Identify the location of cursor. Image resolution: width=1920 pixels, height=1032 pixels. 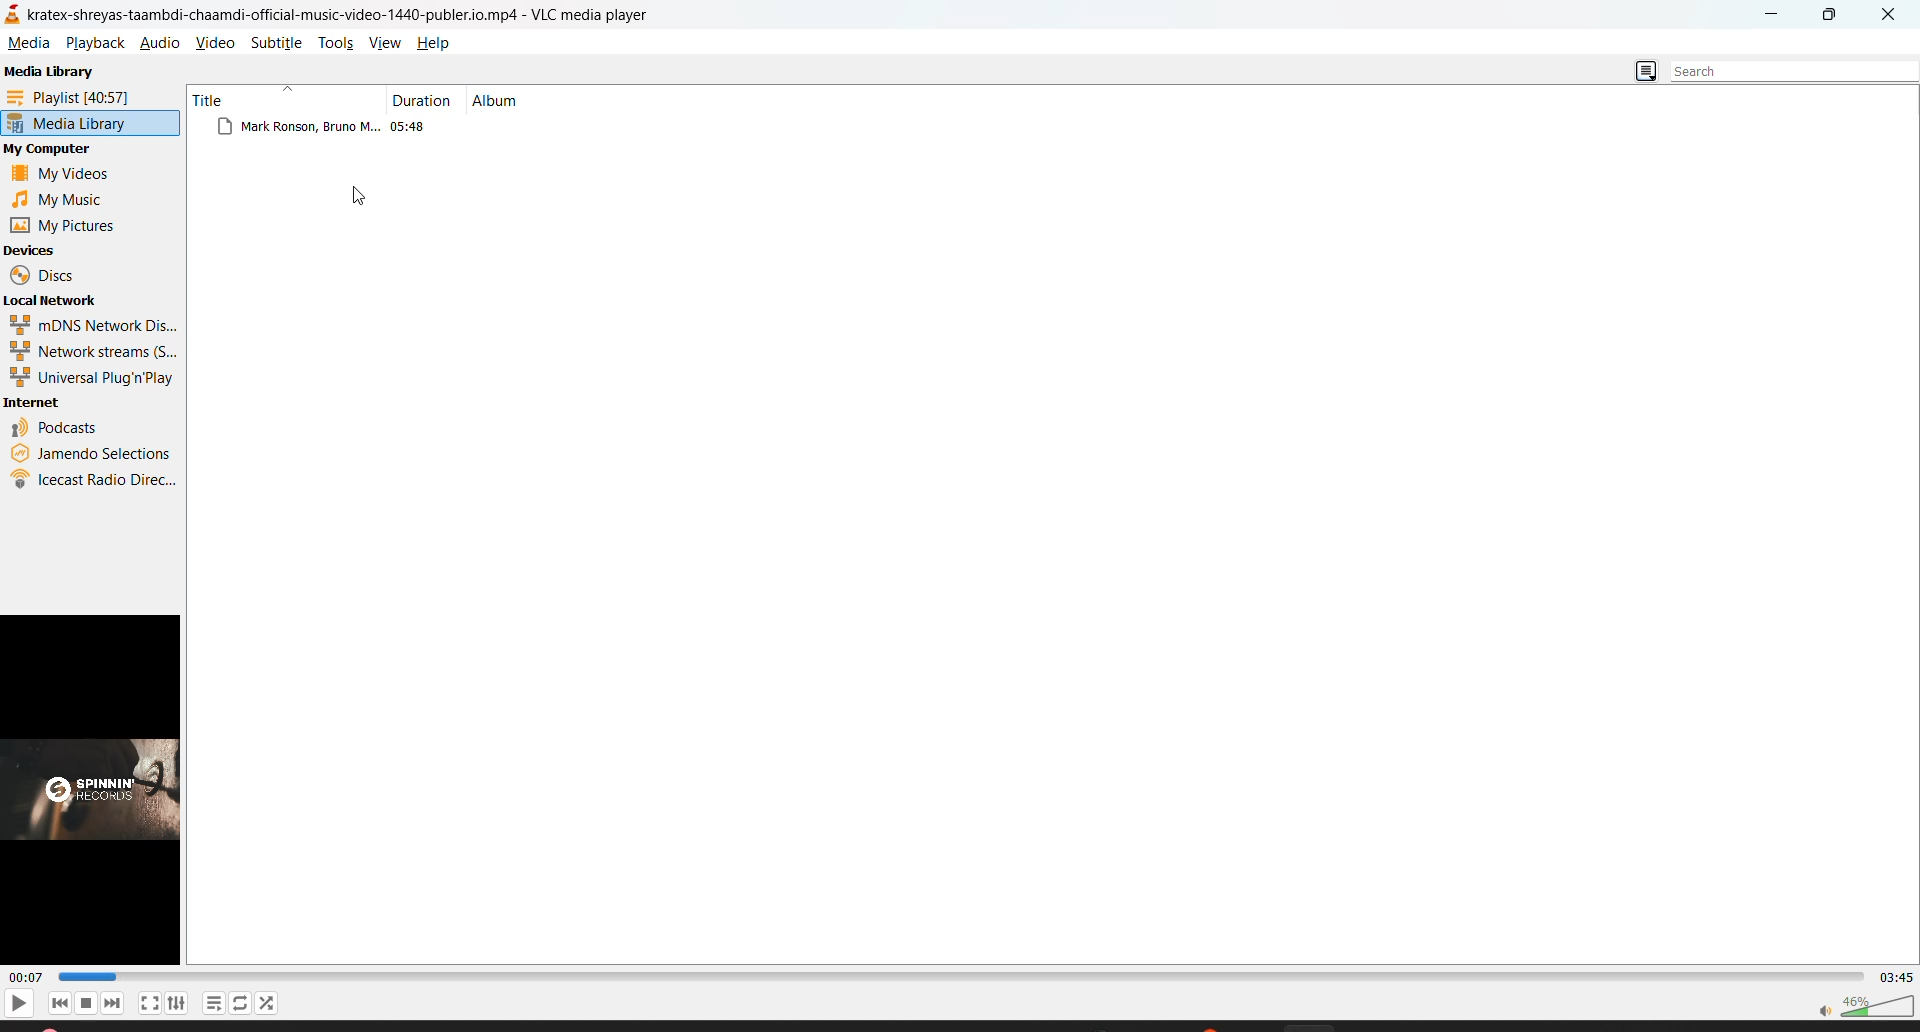
(359, 200).